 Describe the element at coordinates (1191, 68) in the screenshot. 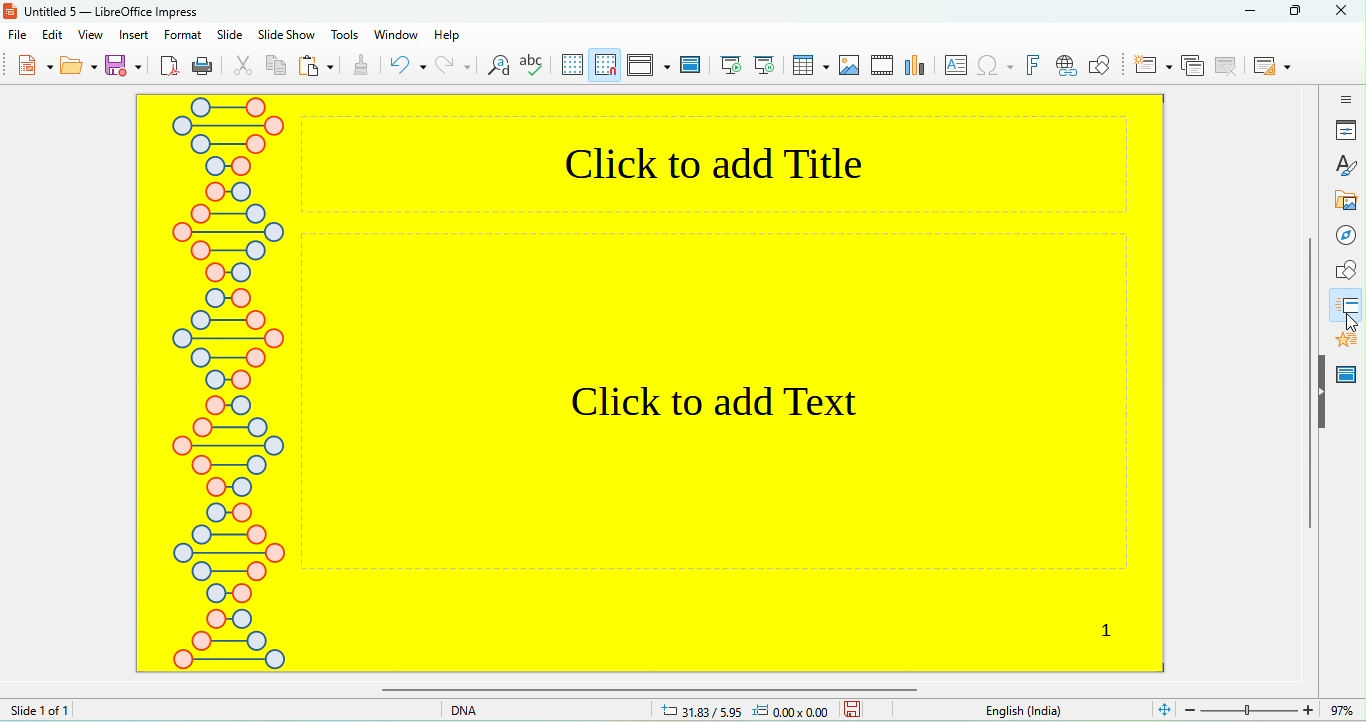

I see `duplicate slide ` at that location.